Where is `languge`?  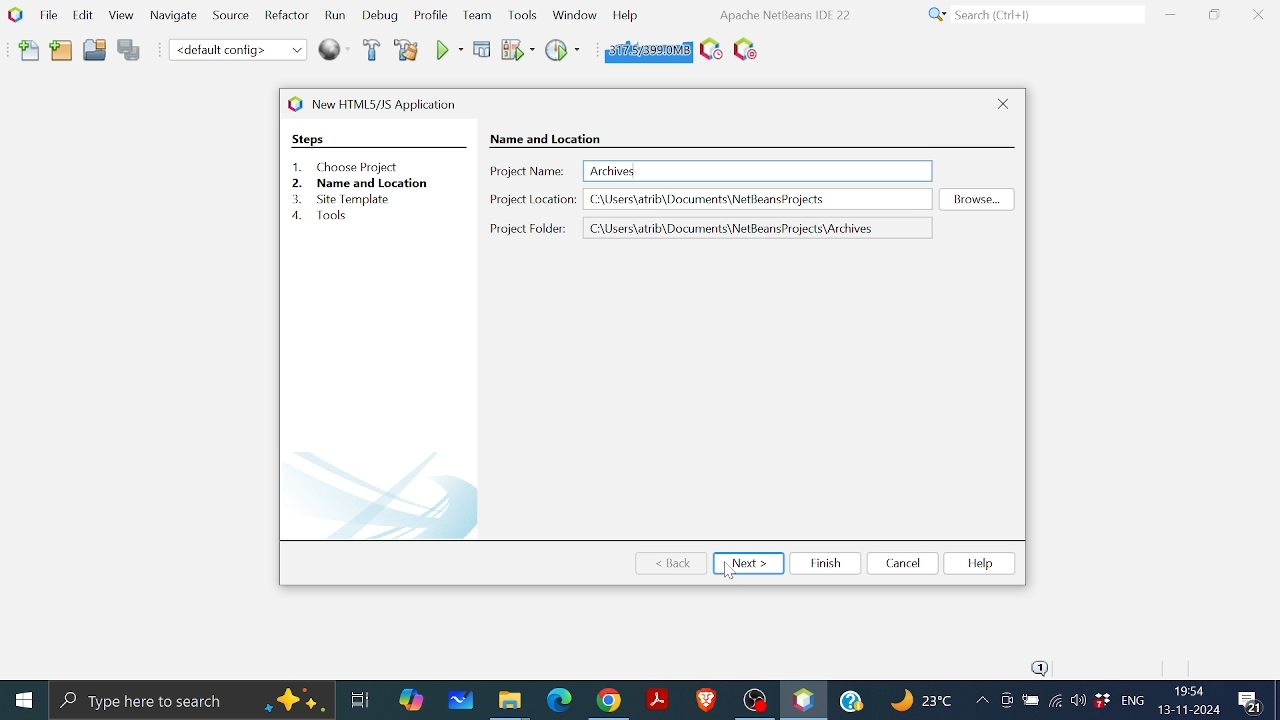 languge is located at coordinates (1133, 702).